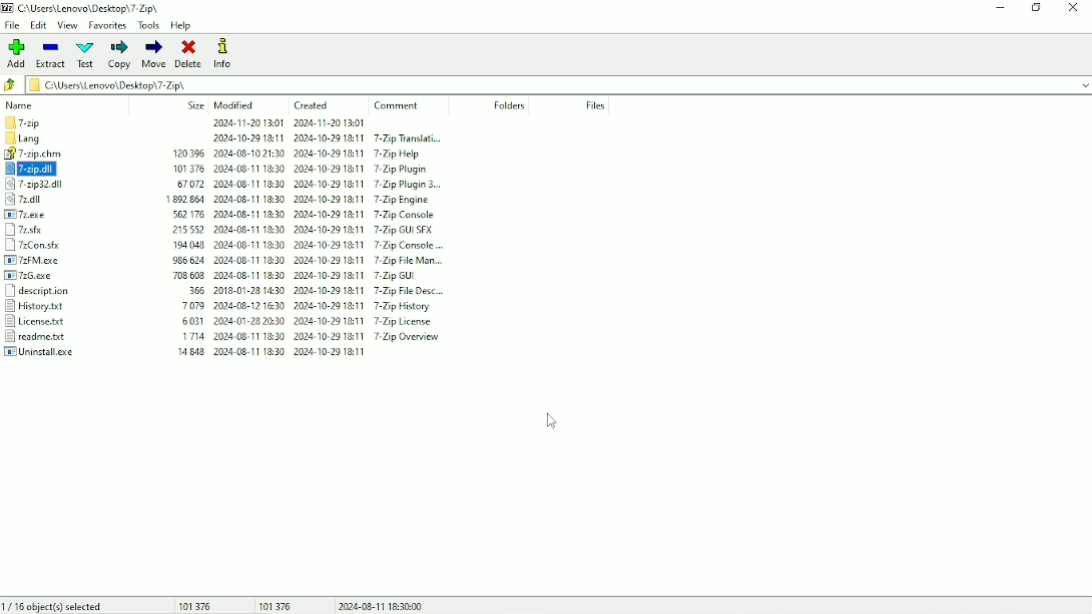 This screenshot has height=614, width=1092. What do you see at coordinates (86, 54) in the screenshot?
I see `Test` at bounding box center [86, 54].